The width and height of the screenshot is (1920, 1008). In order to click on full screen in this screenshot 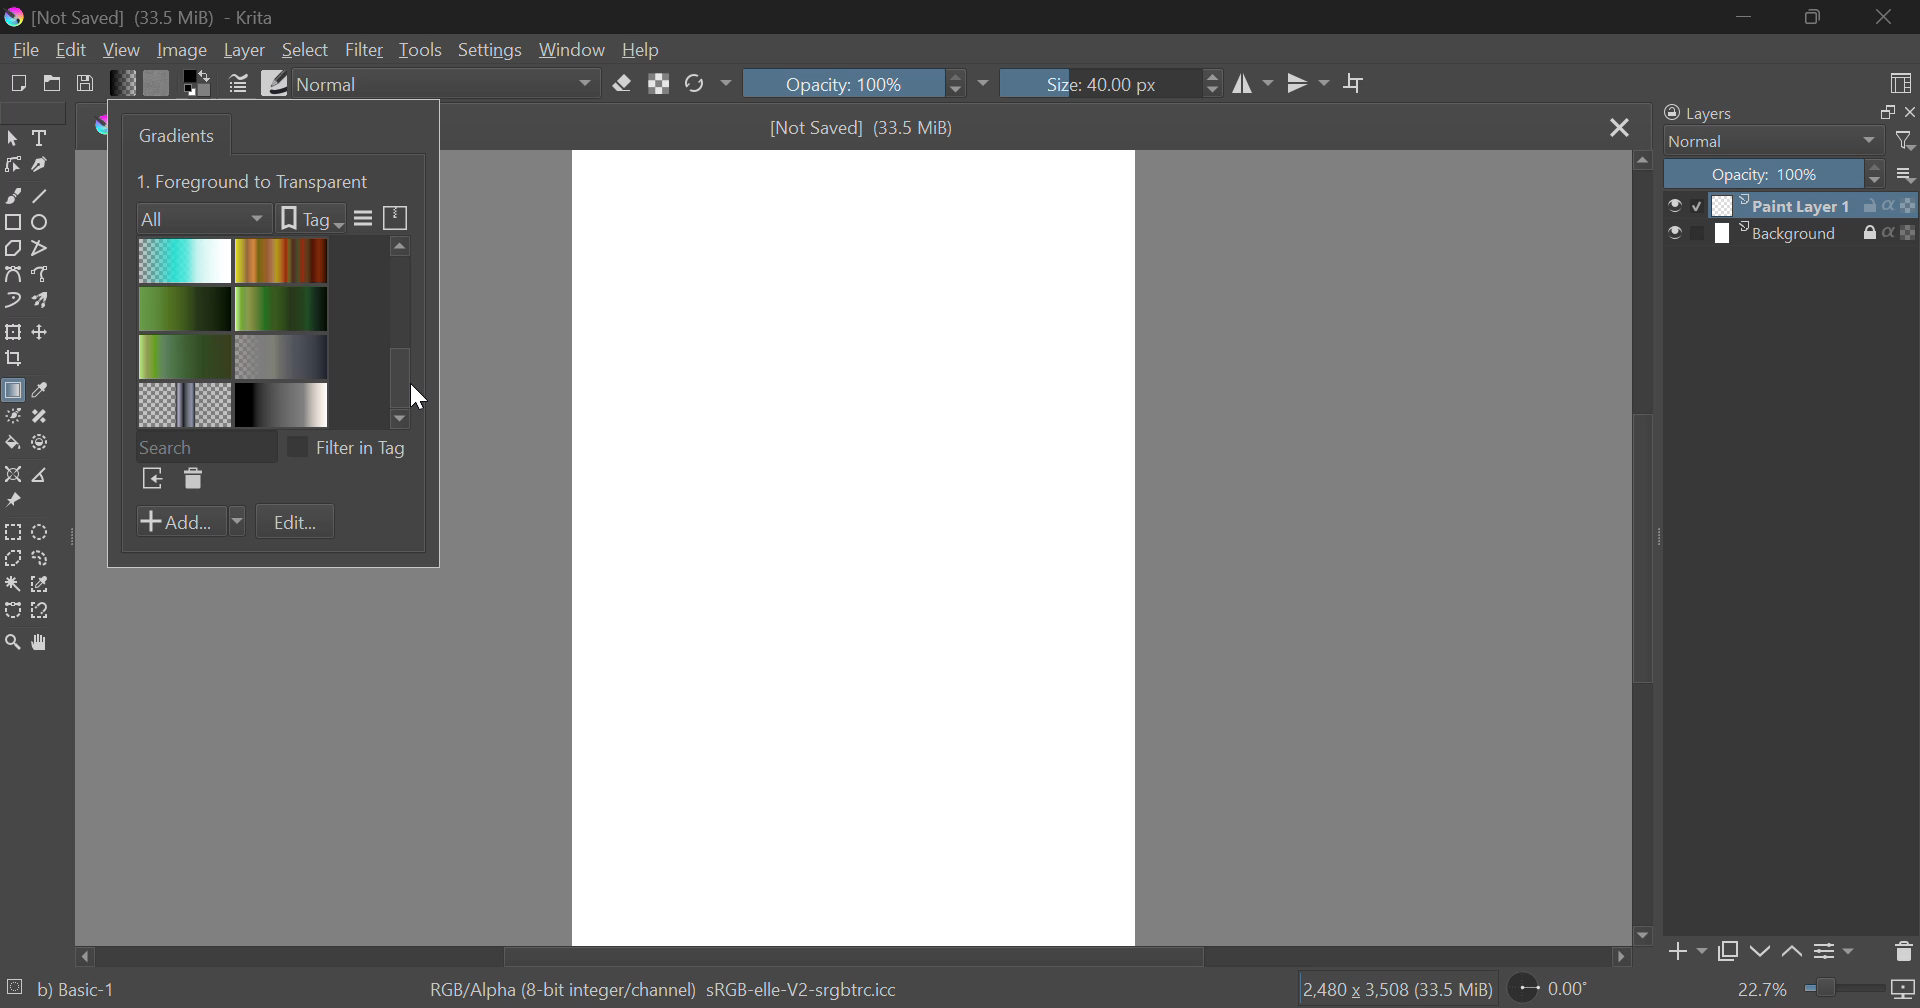, I will do `click(1881, 113)`.